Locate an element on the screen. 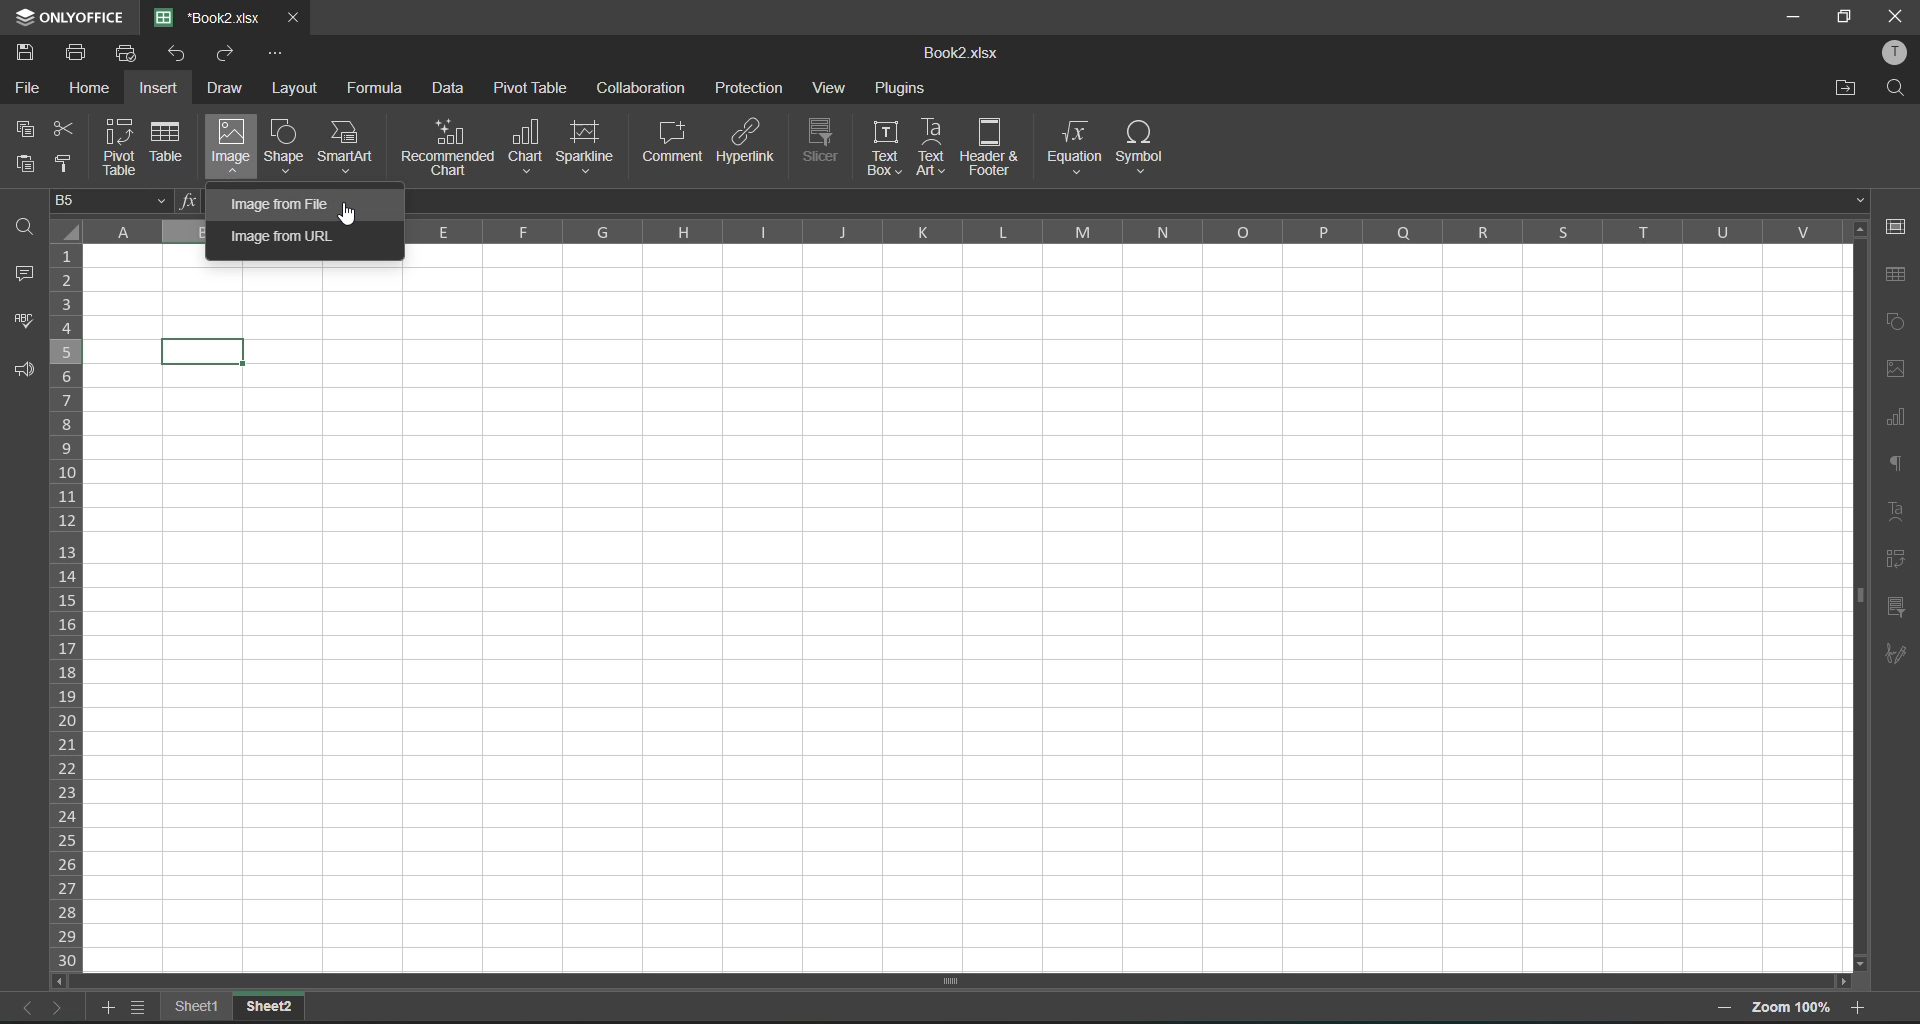  open location is located at coordinates (1838, 90).